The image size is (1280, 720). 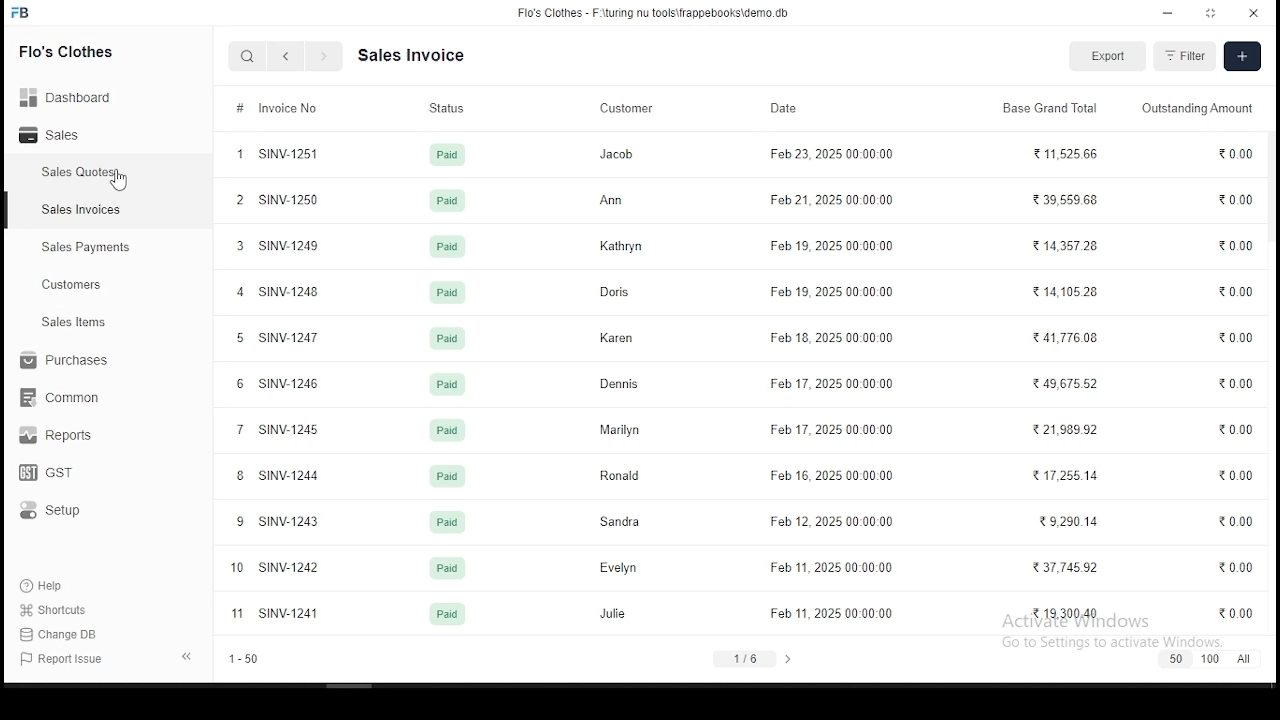 I want to click on 0.00, so click(x=1233, y=569).